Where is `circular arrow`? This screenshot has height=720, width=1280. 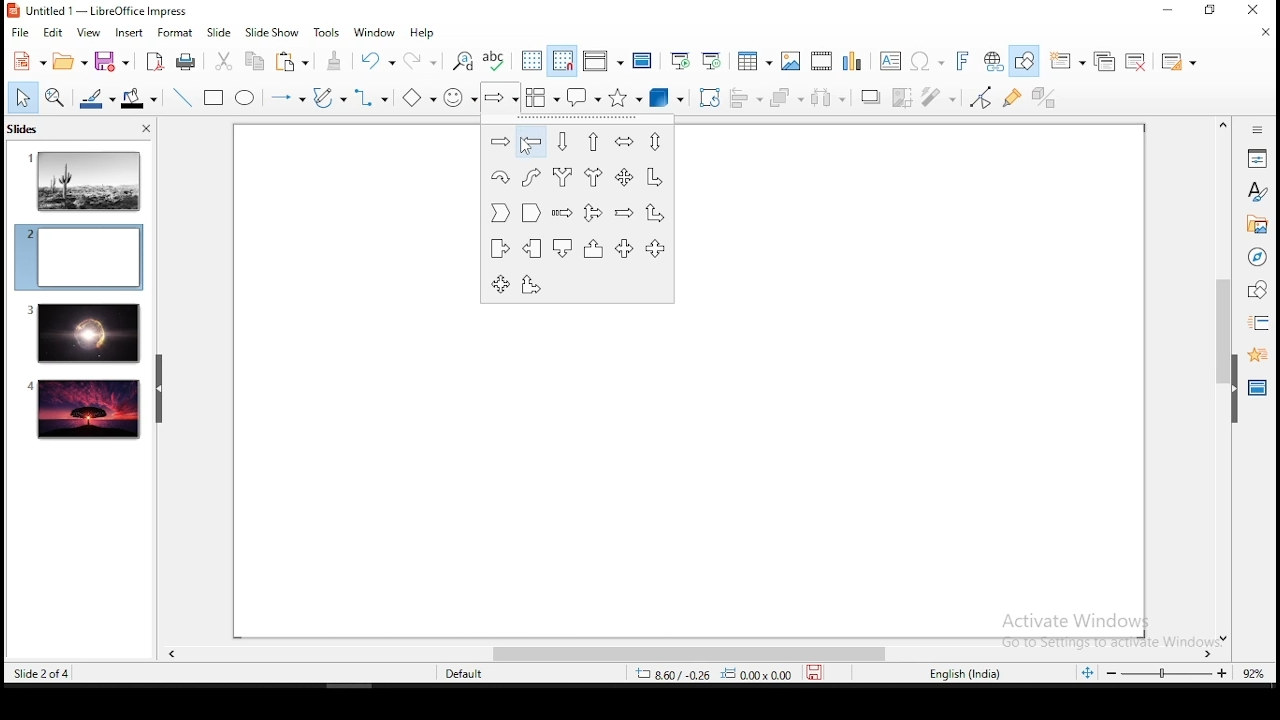 circular arrow is located at coordinates (500, 176).